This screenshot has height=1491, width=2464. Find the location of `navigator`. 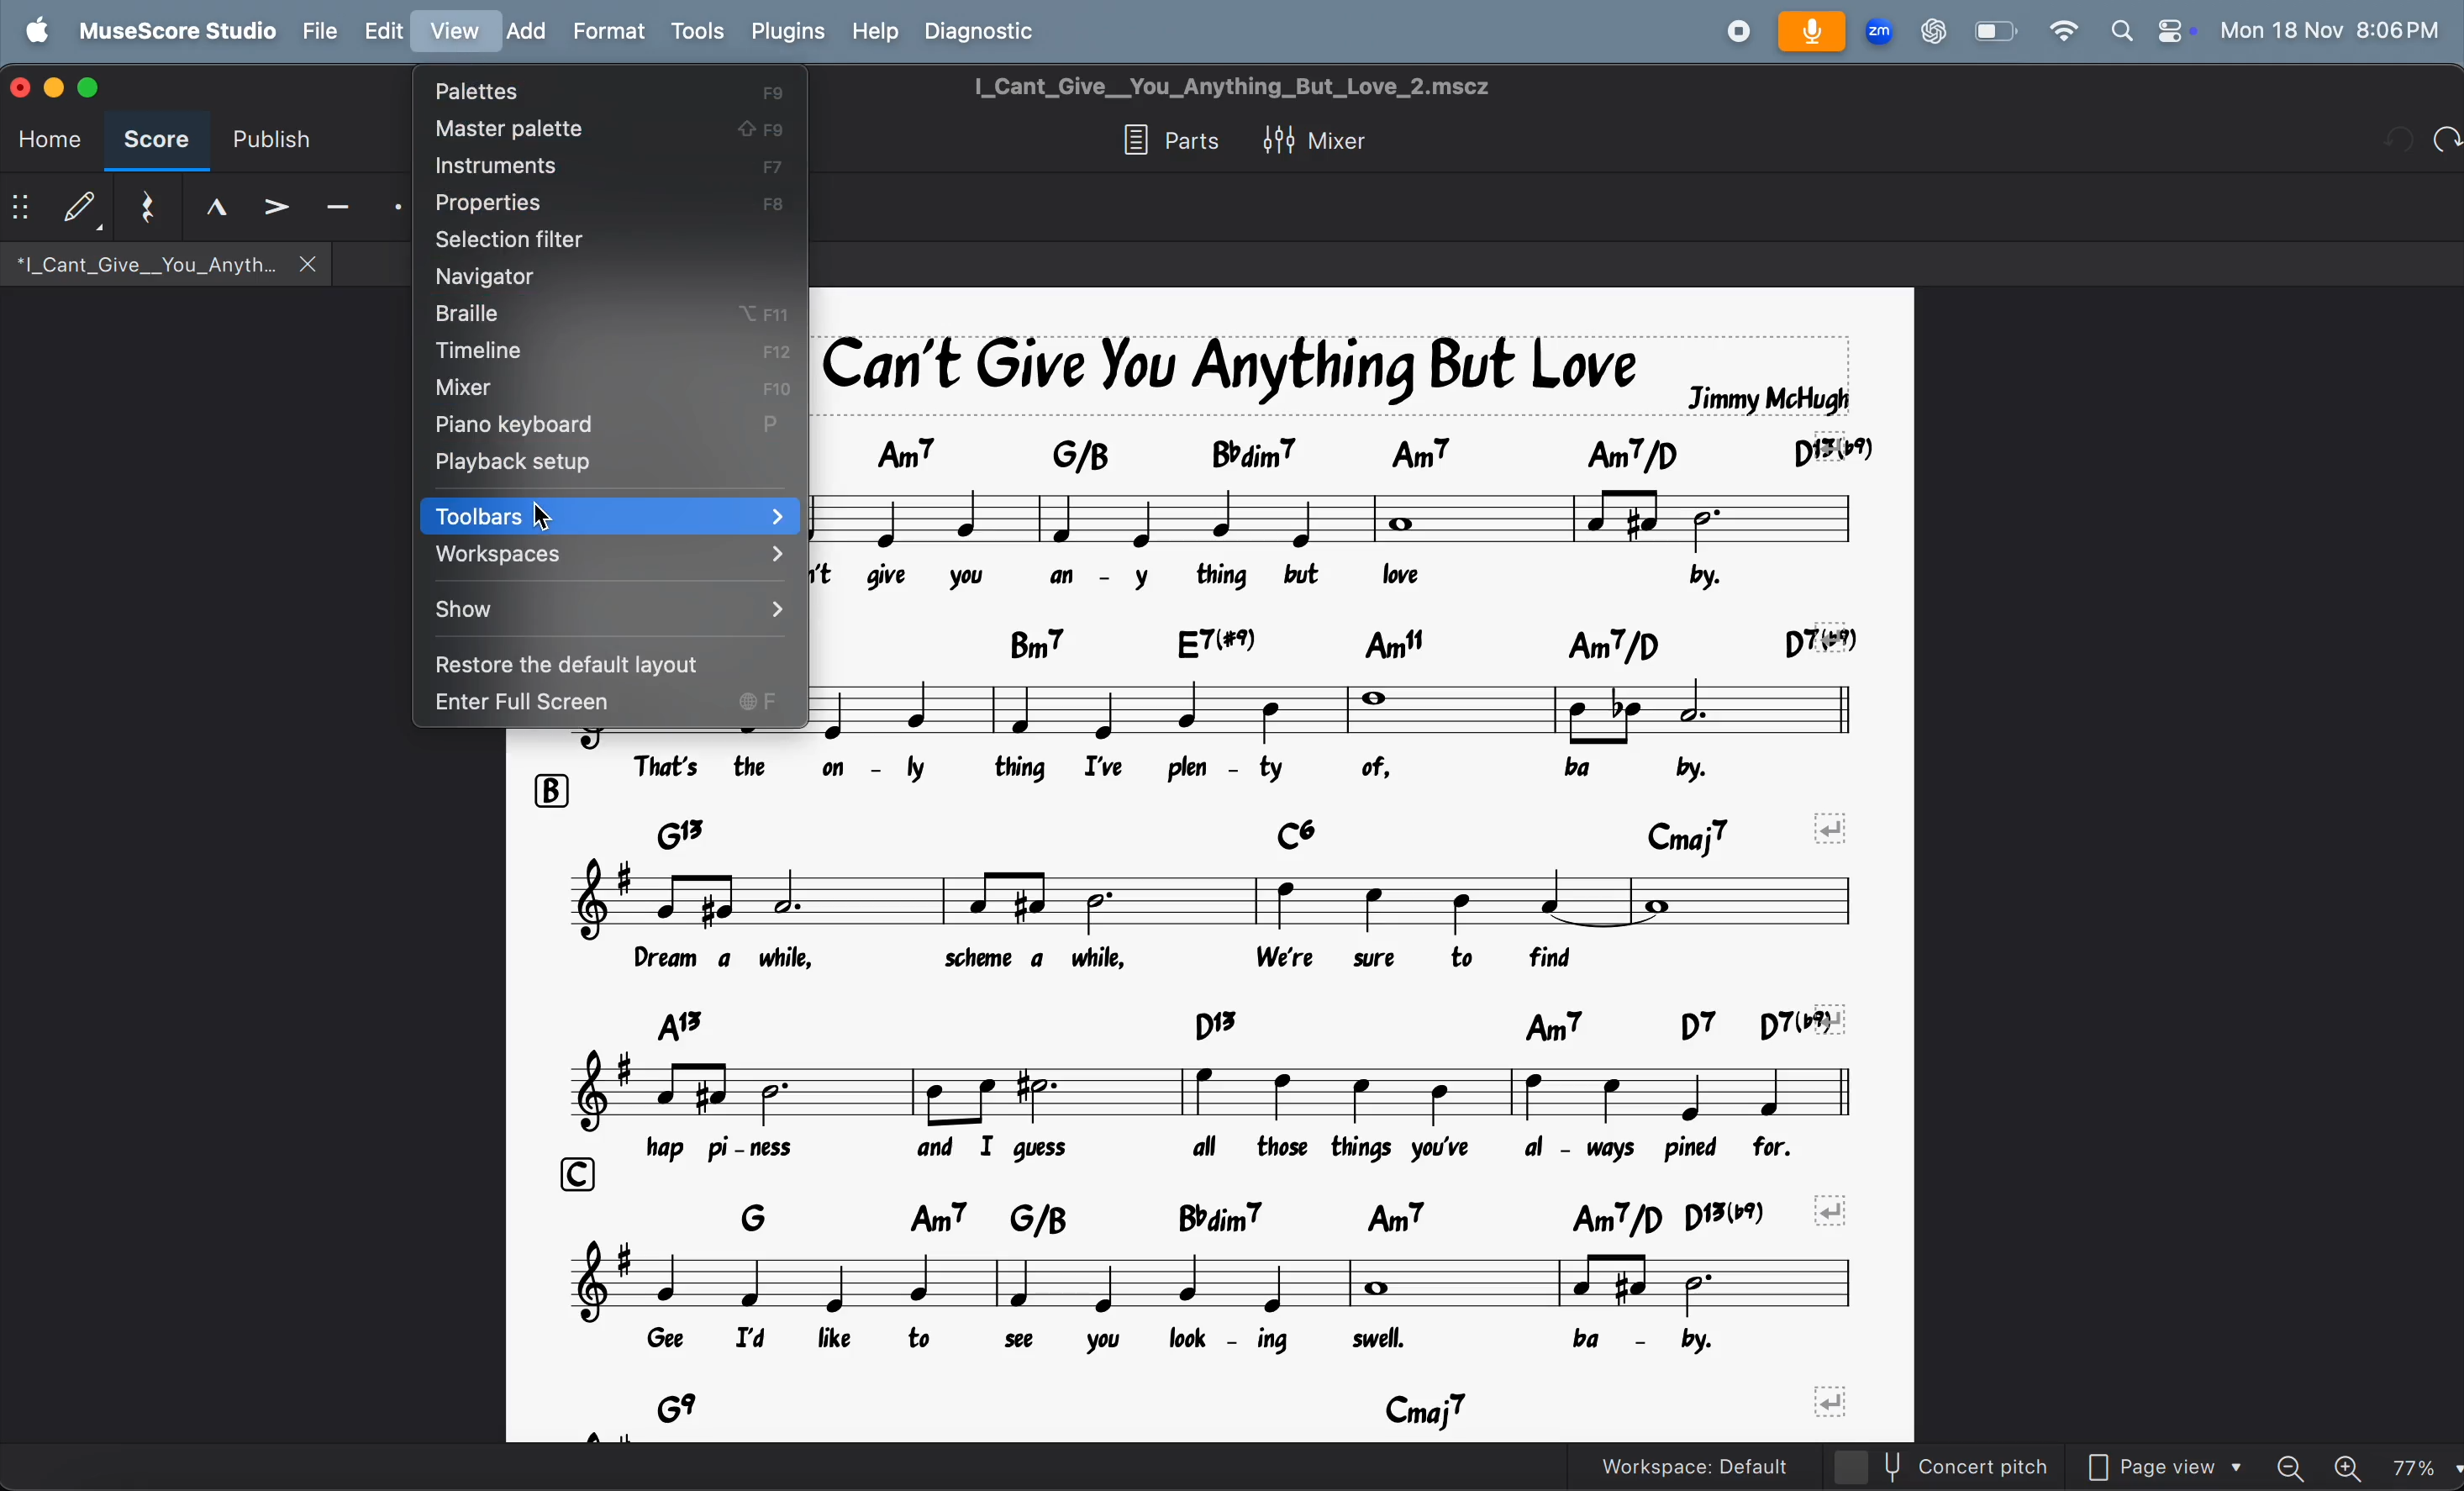

navigator is located at coordinates (604, 277).